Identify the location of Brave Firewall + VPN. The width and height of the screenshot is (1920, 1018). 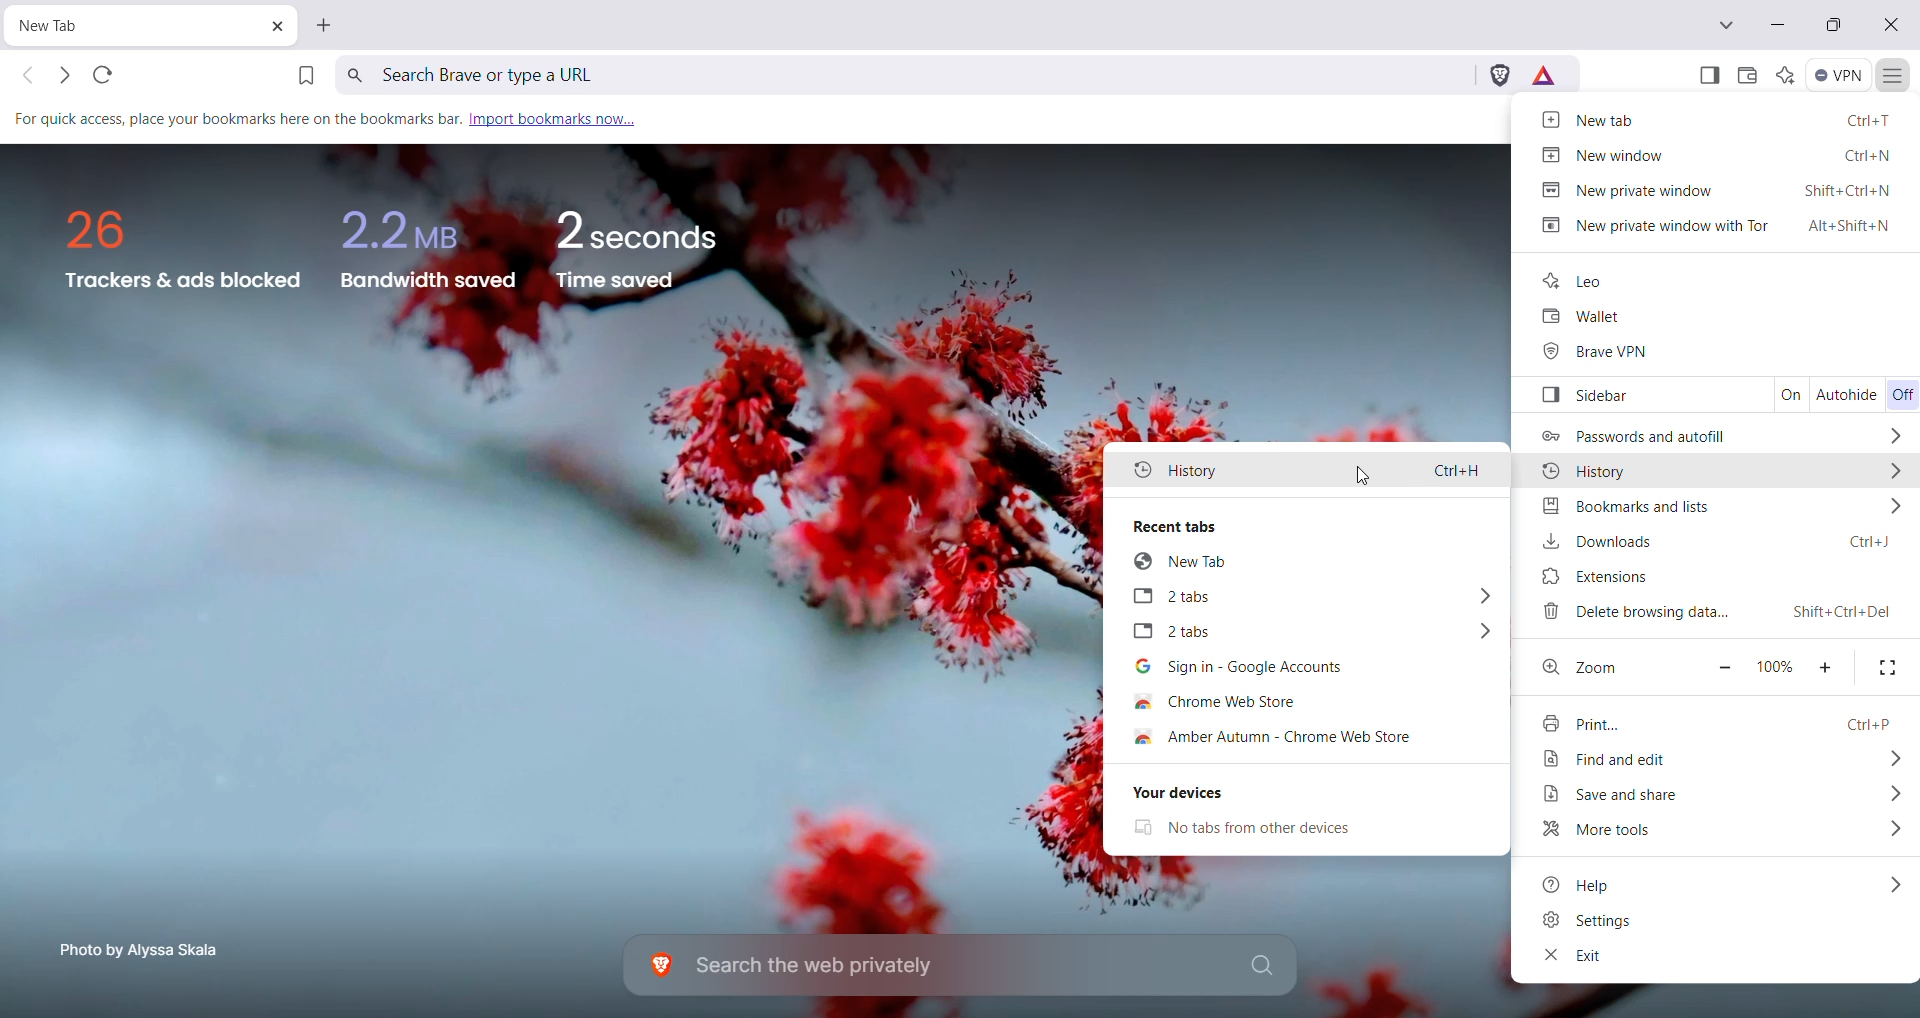
(1840, 75).